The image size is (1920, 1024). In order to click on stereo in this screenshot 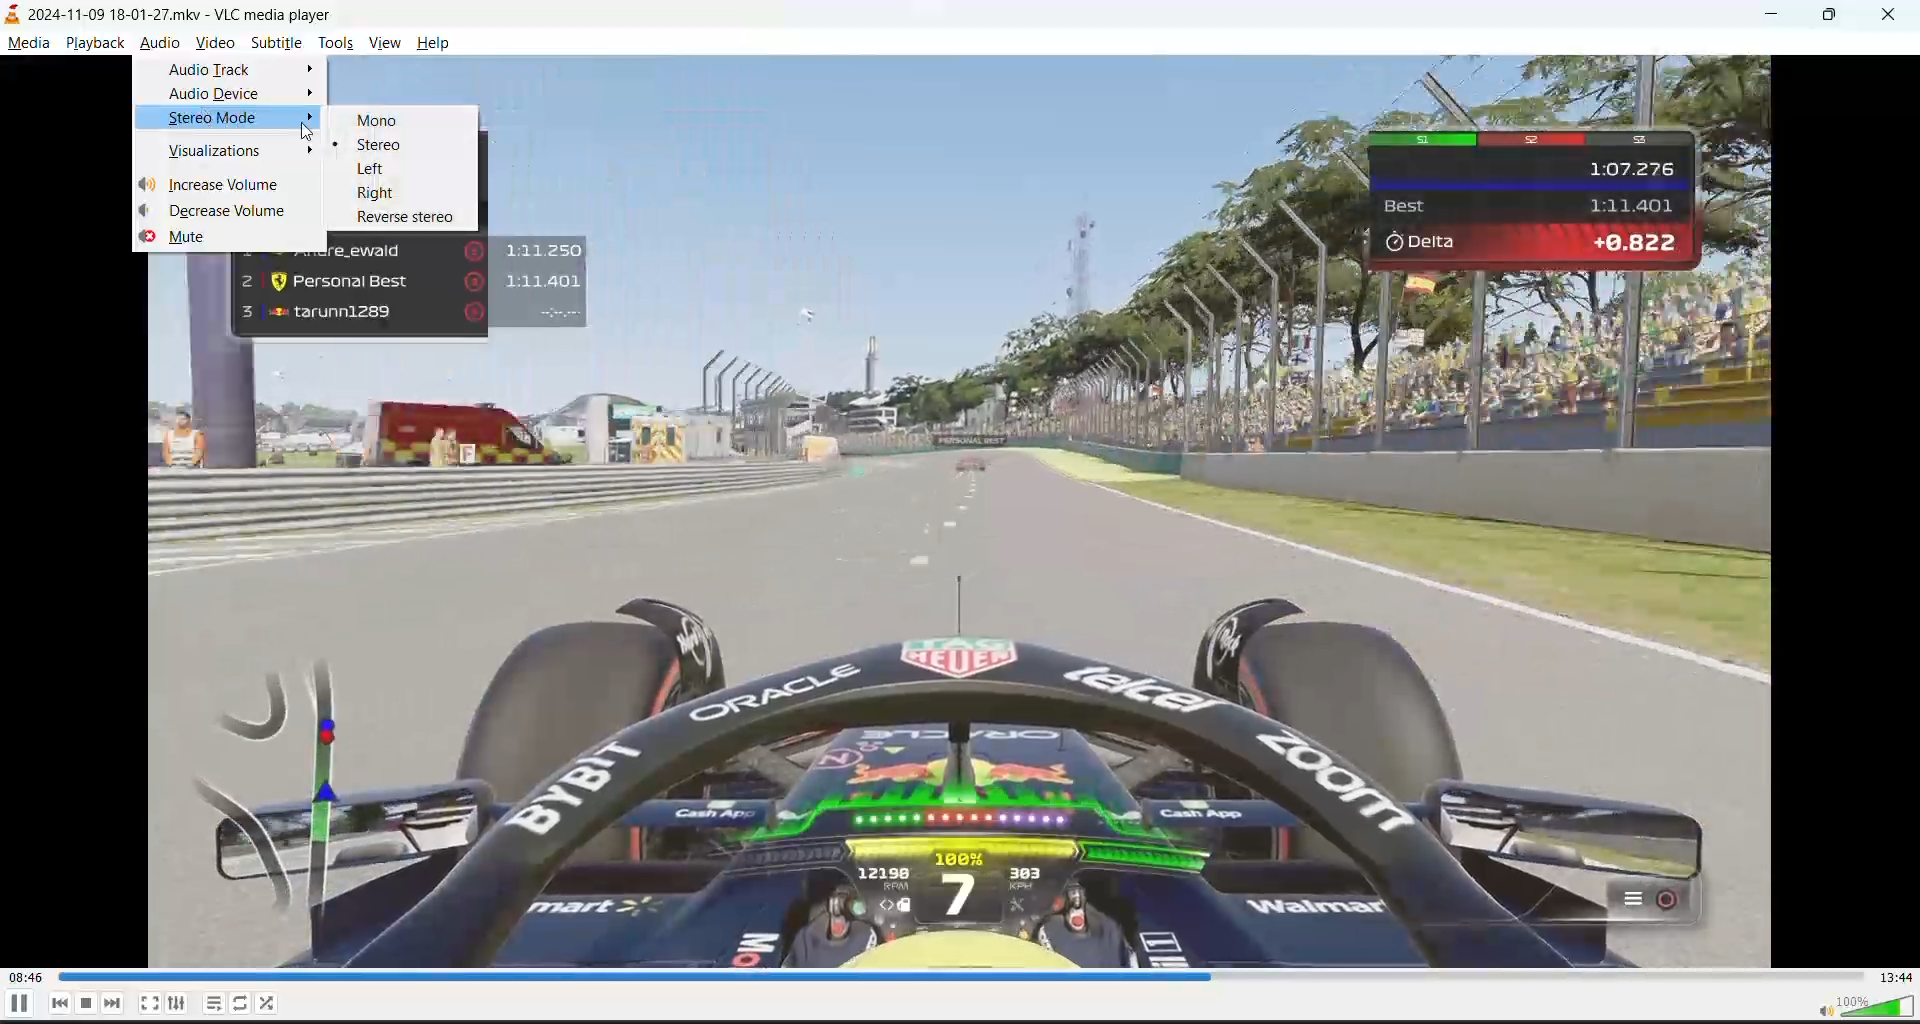, I will do `click(400, 143)`.